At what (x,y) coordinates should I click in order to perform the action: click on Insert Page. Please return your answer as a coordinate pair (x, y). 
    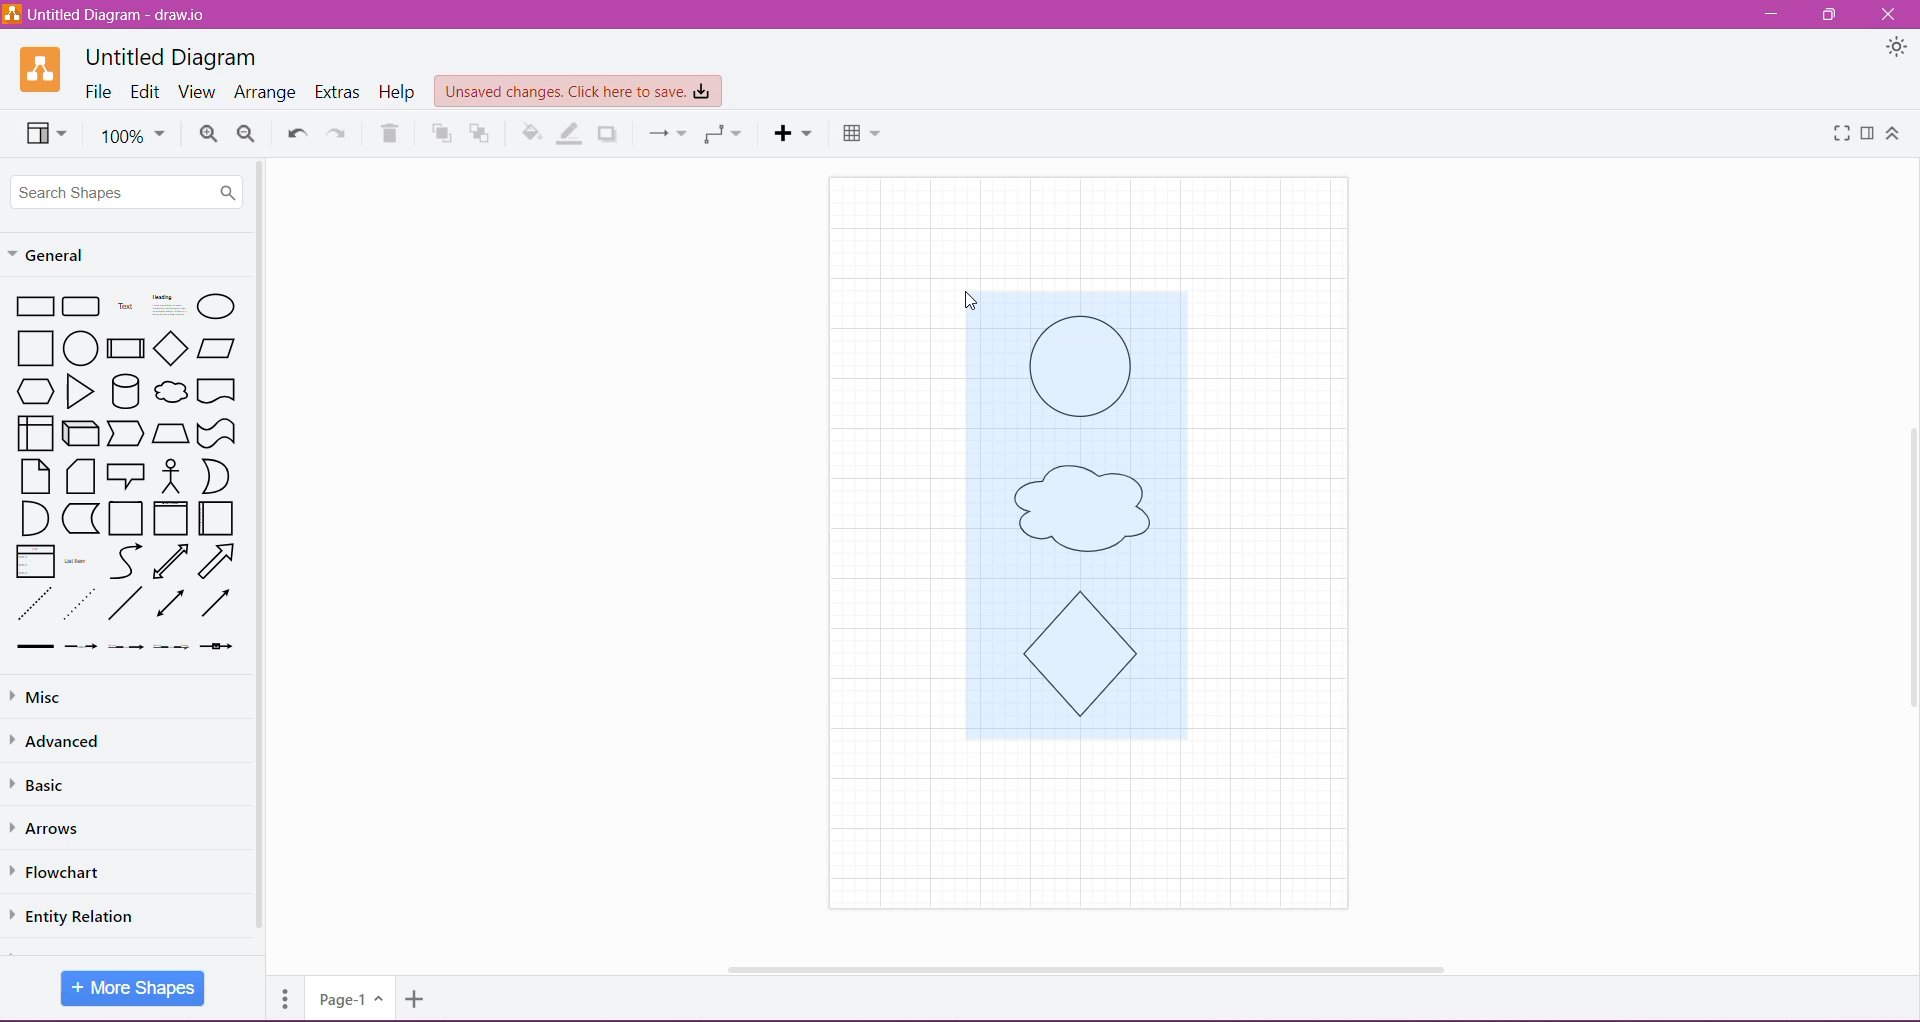
    Looking at the image, I should click on (417, 1002).